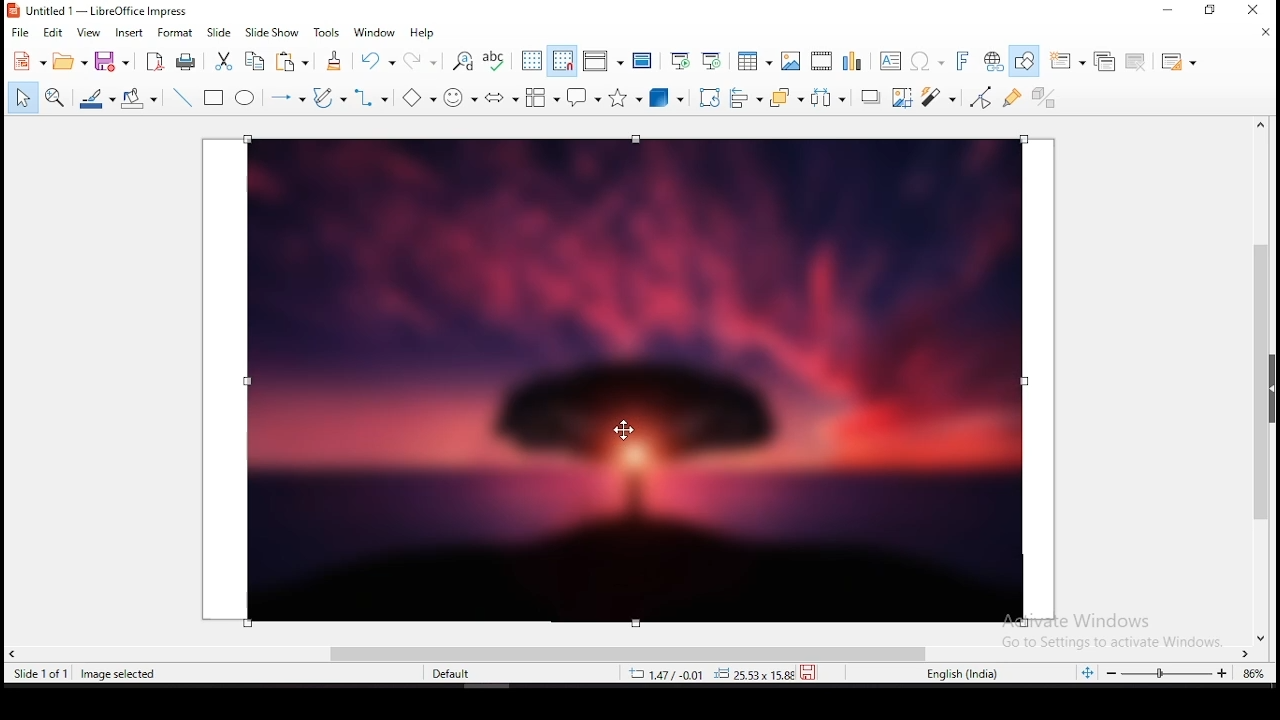 This screenshot has height=720, width=1280. I want to click on insert line, so click(181, 97).